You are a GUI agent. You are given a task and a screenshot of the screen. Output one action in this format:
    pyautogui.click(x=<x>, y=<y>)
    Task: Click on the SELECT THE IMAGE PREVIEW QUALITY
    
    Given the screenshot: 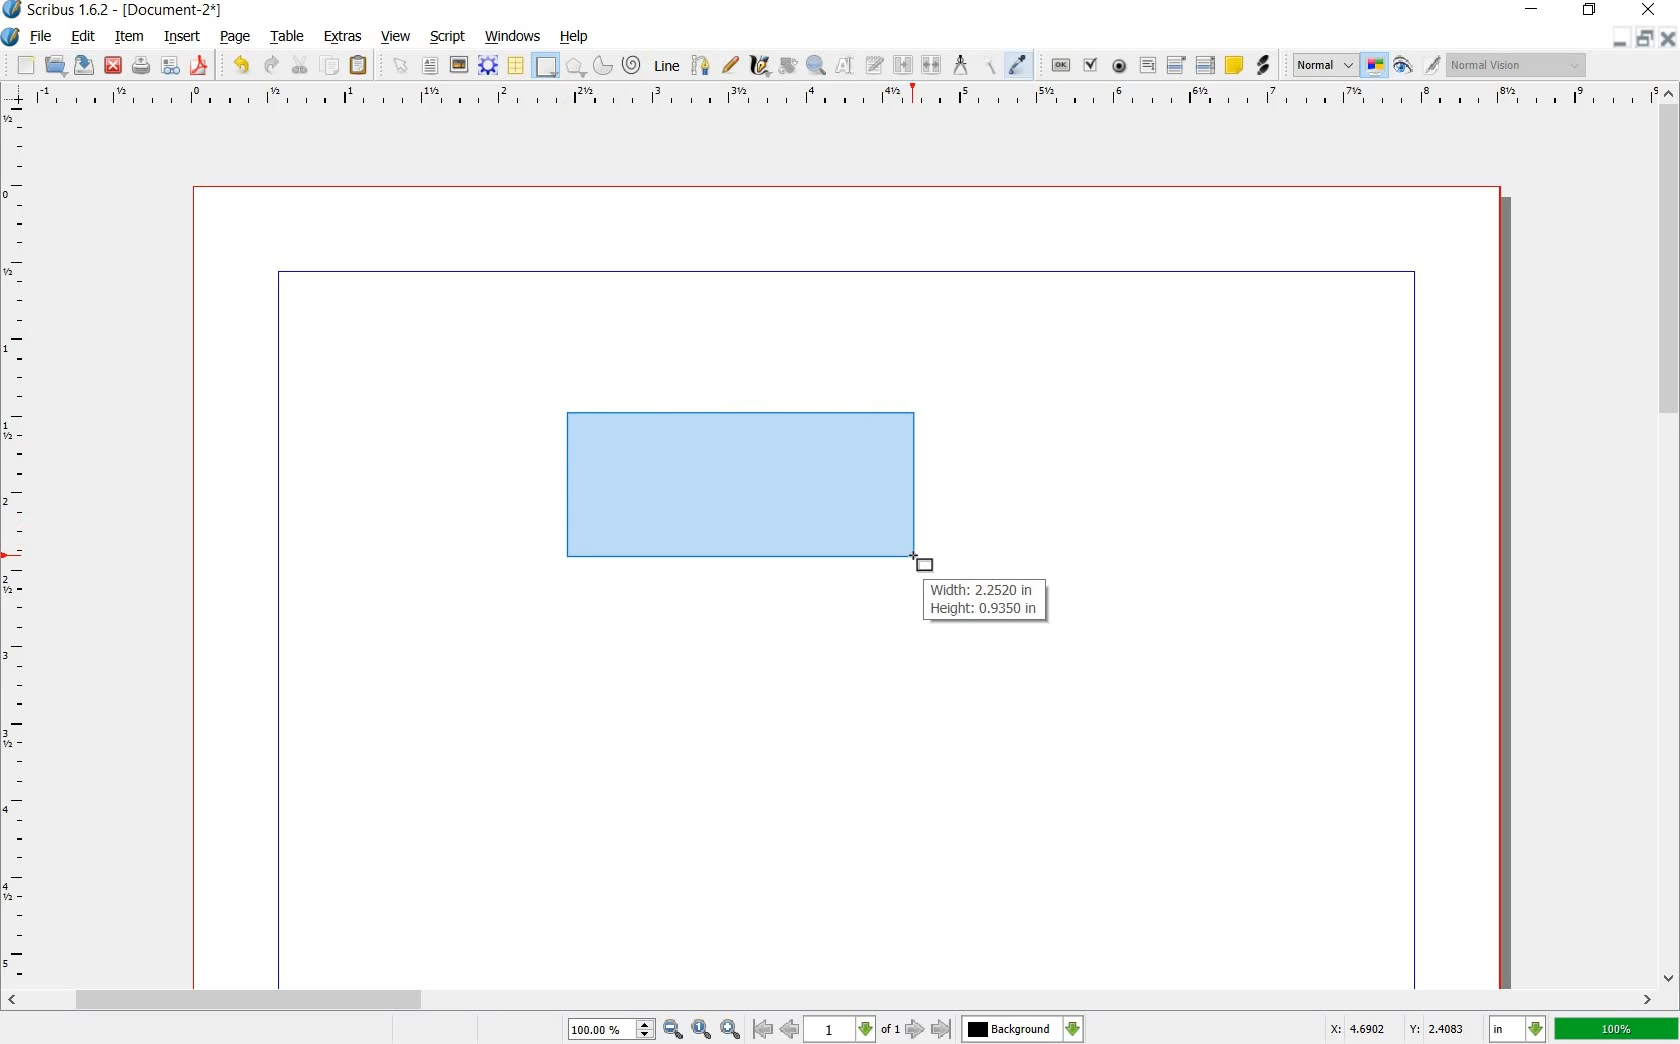 What is the action you would take?
    pyautogui.click(x=1320, y=65)
    